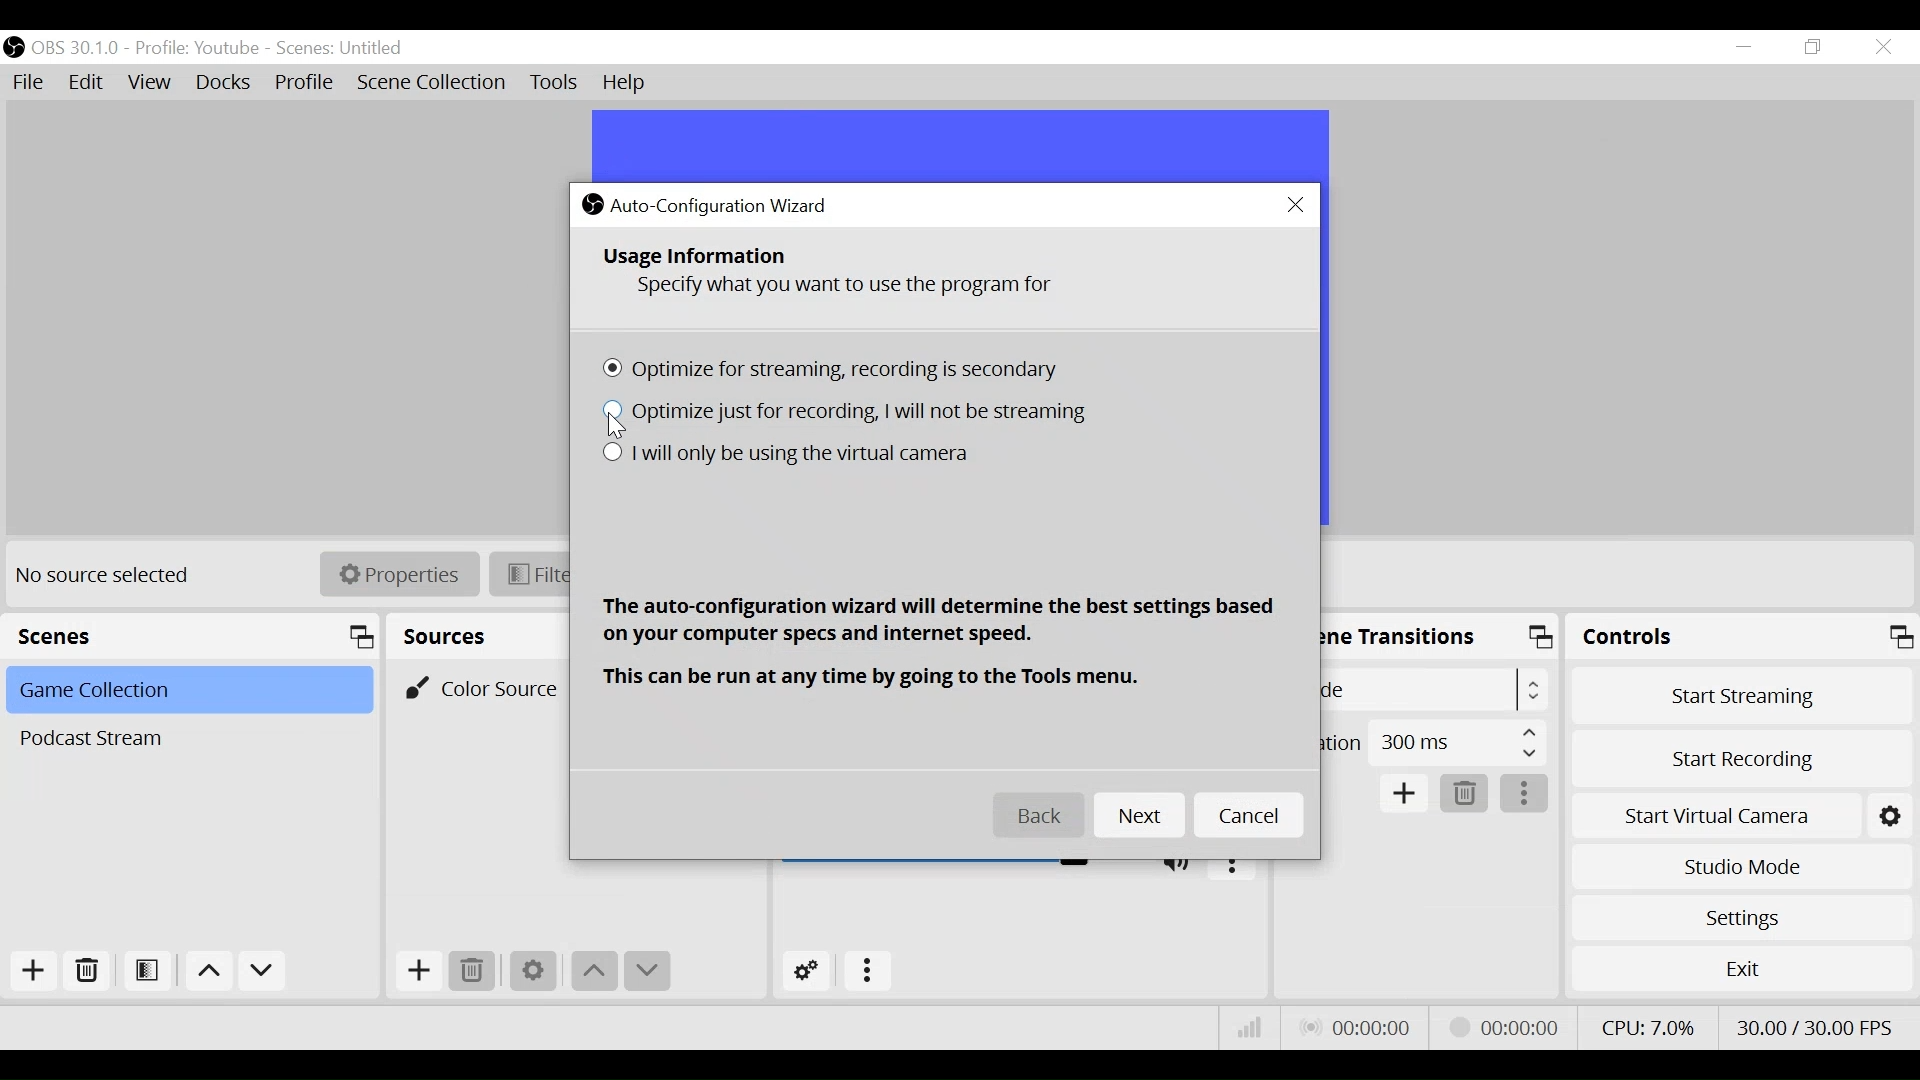 This screenshot has width=1920, height=1080. I want to click on more options, so click(1525, 794).